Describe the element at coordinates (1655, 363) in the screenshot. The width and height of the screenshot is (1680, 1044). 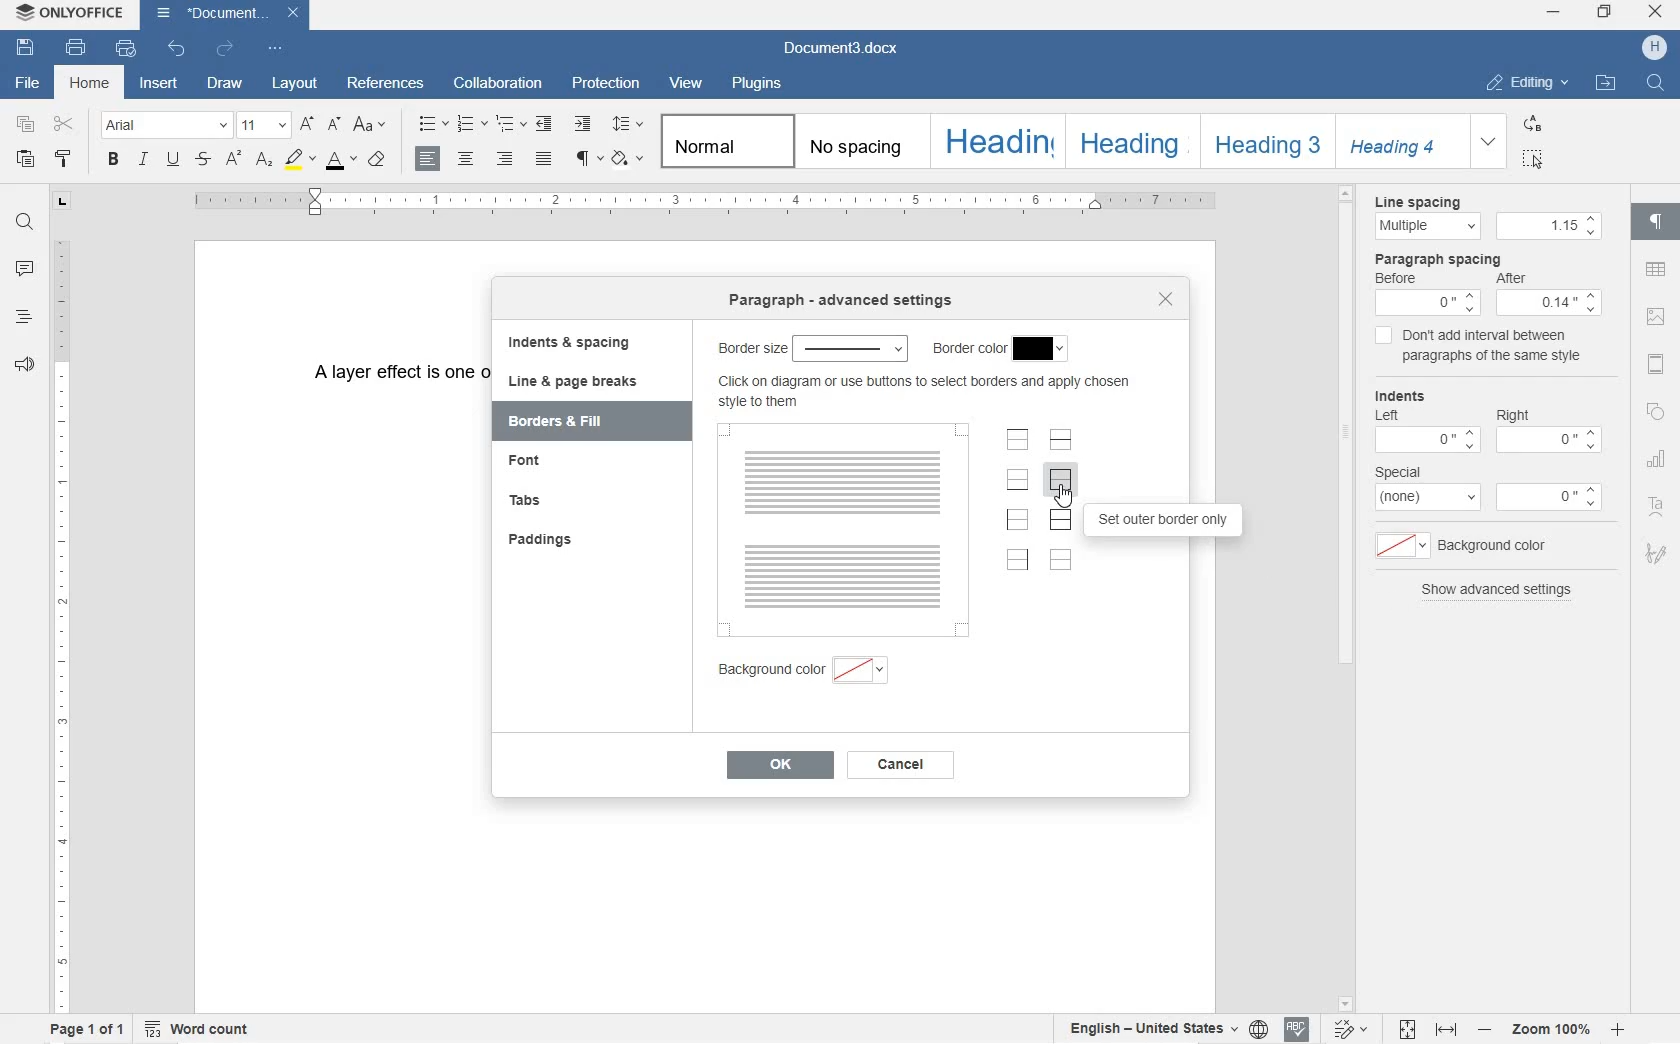
I see `HEADINGS & FOOTERS` at that location.